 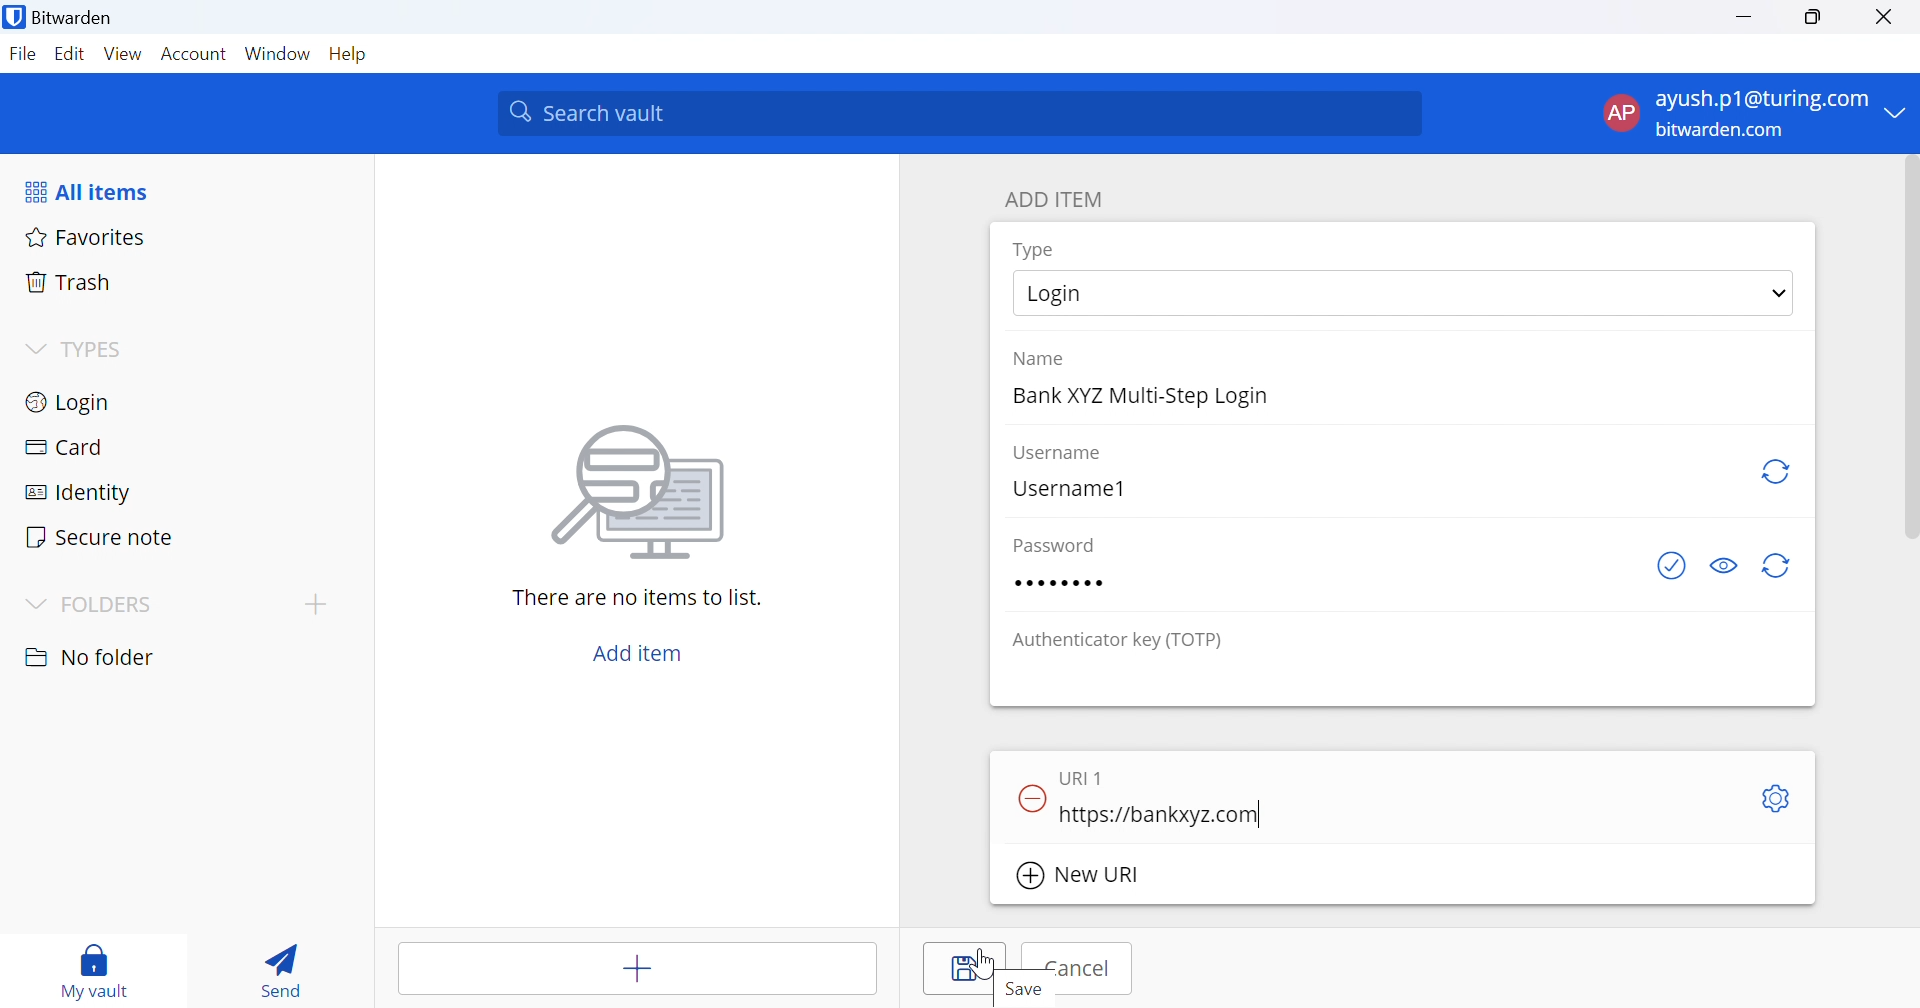 I want to click on File, so click(x=22, y=55).